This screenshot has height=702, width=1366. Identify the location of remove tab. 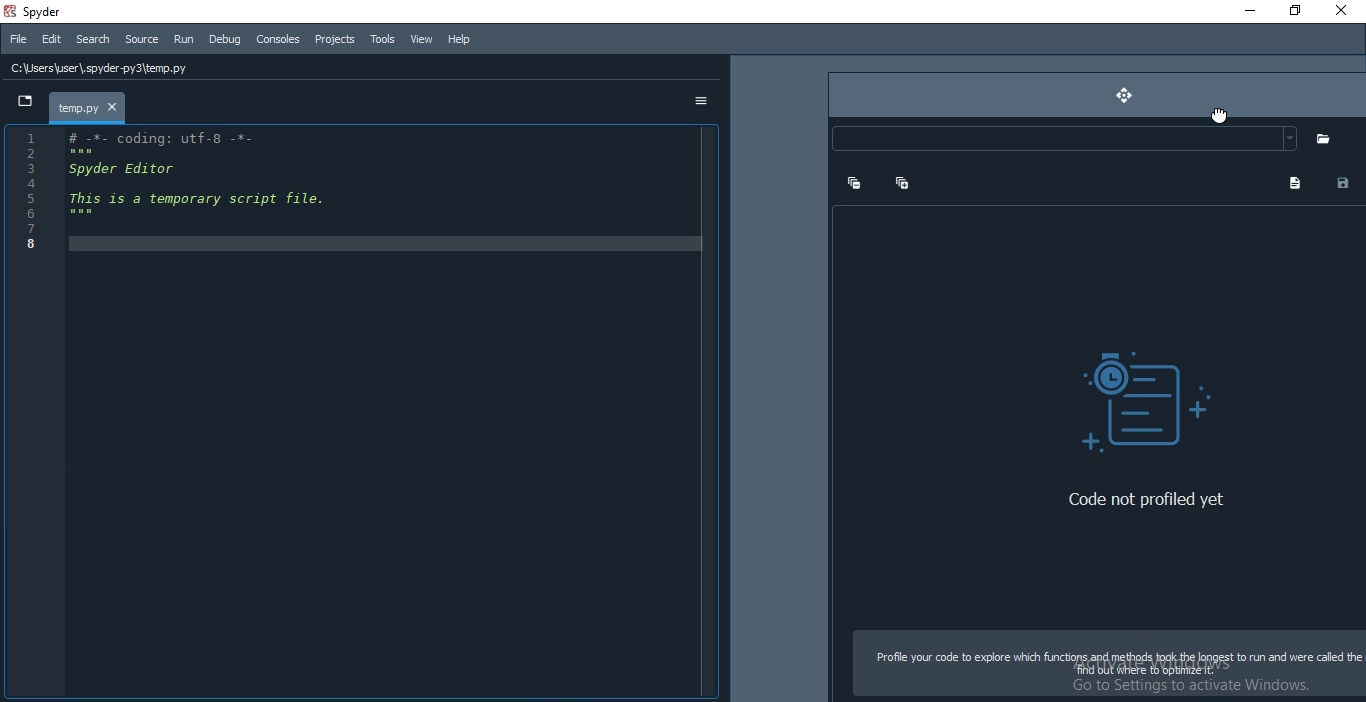
(855, 183).